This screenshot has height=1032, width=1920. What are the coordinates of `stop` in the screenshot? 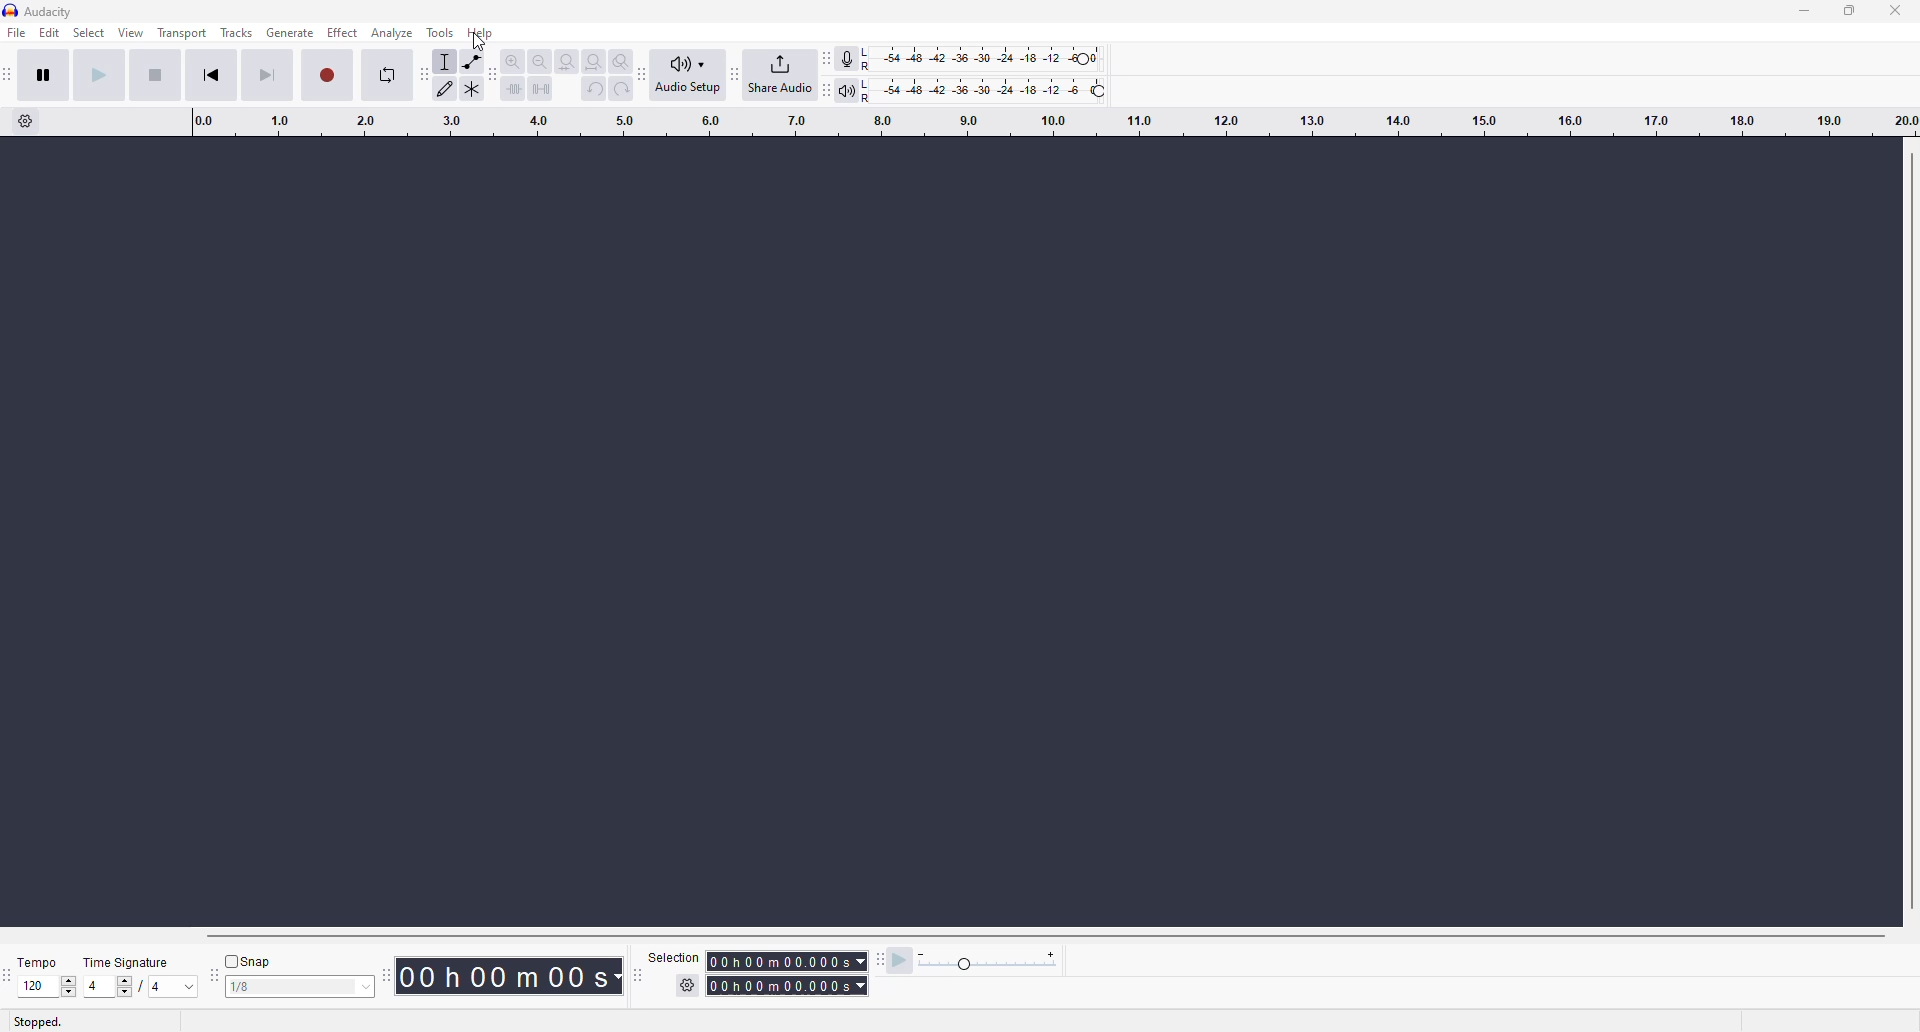 It's located at (152, 73).